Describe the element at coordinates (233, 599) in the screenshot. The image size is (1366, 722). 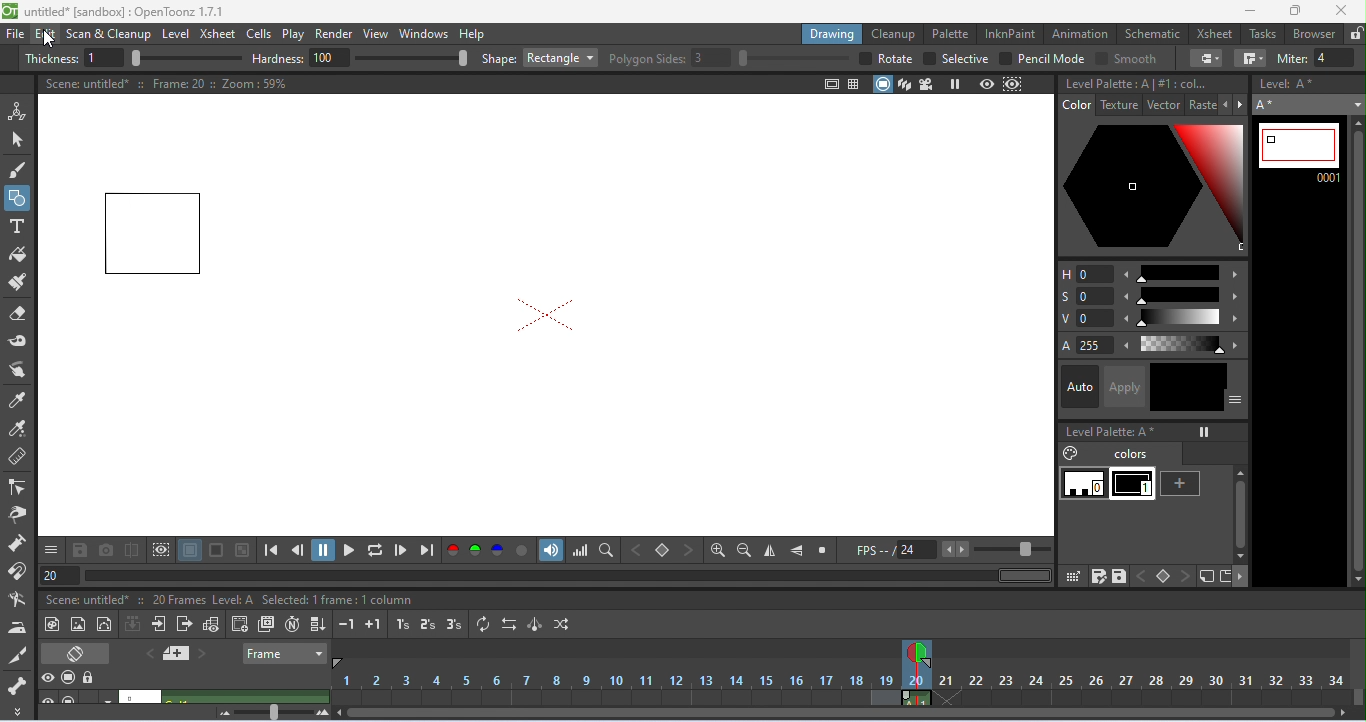
I see `level A` at that location.